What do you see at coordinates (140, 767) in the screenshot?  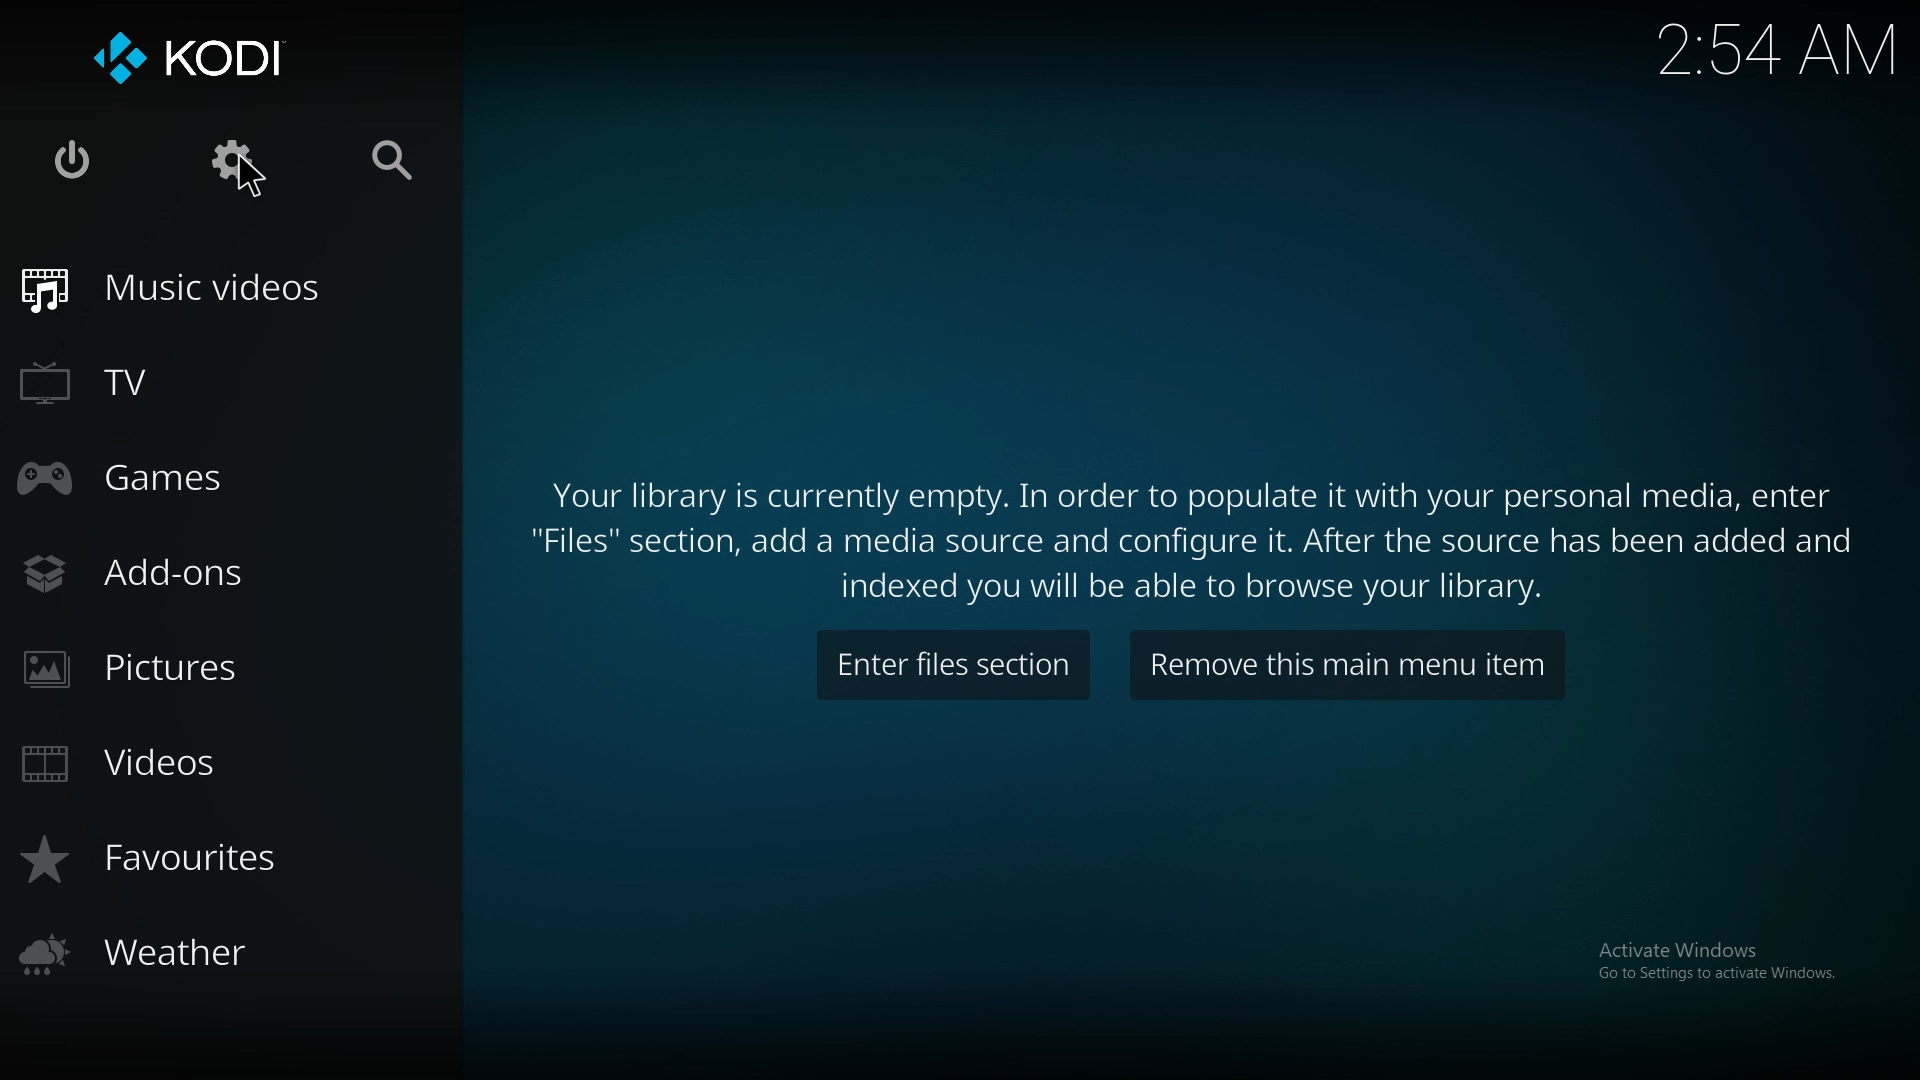 I see `videos` at bounding box center [140, 767].